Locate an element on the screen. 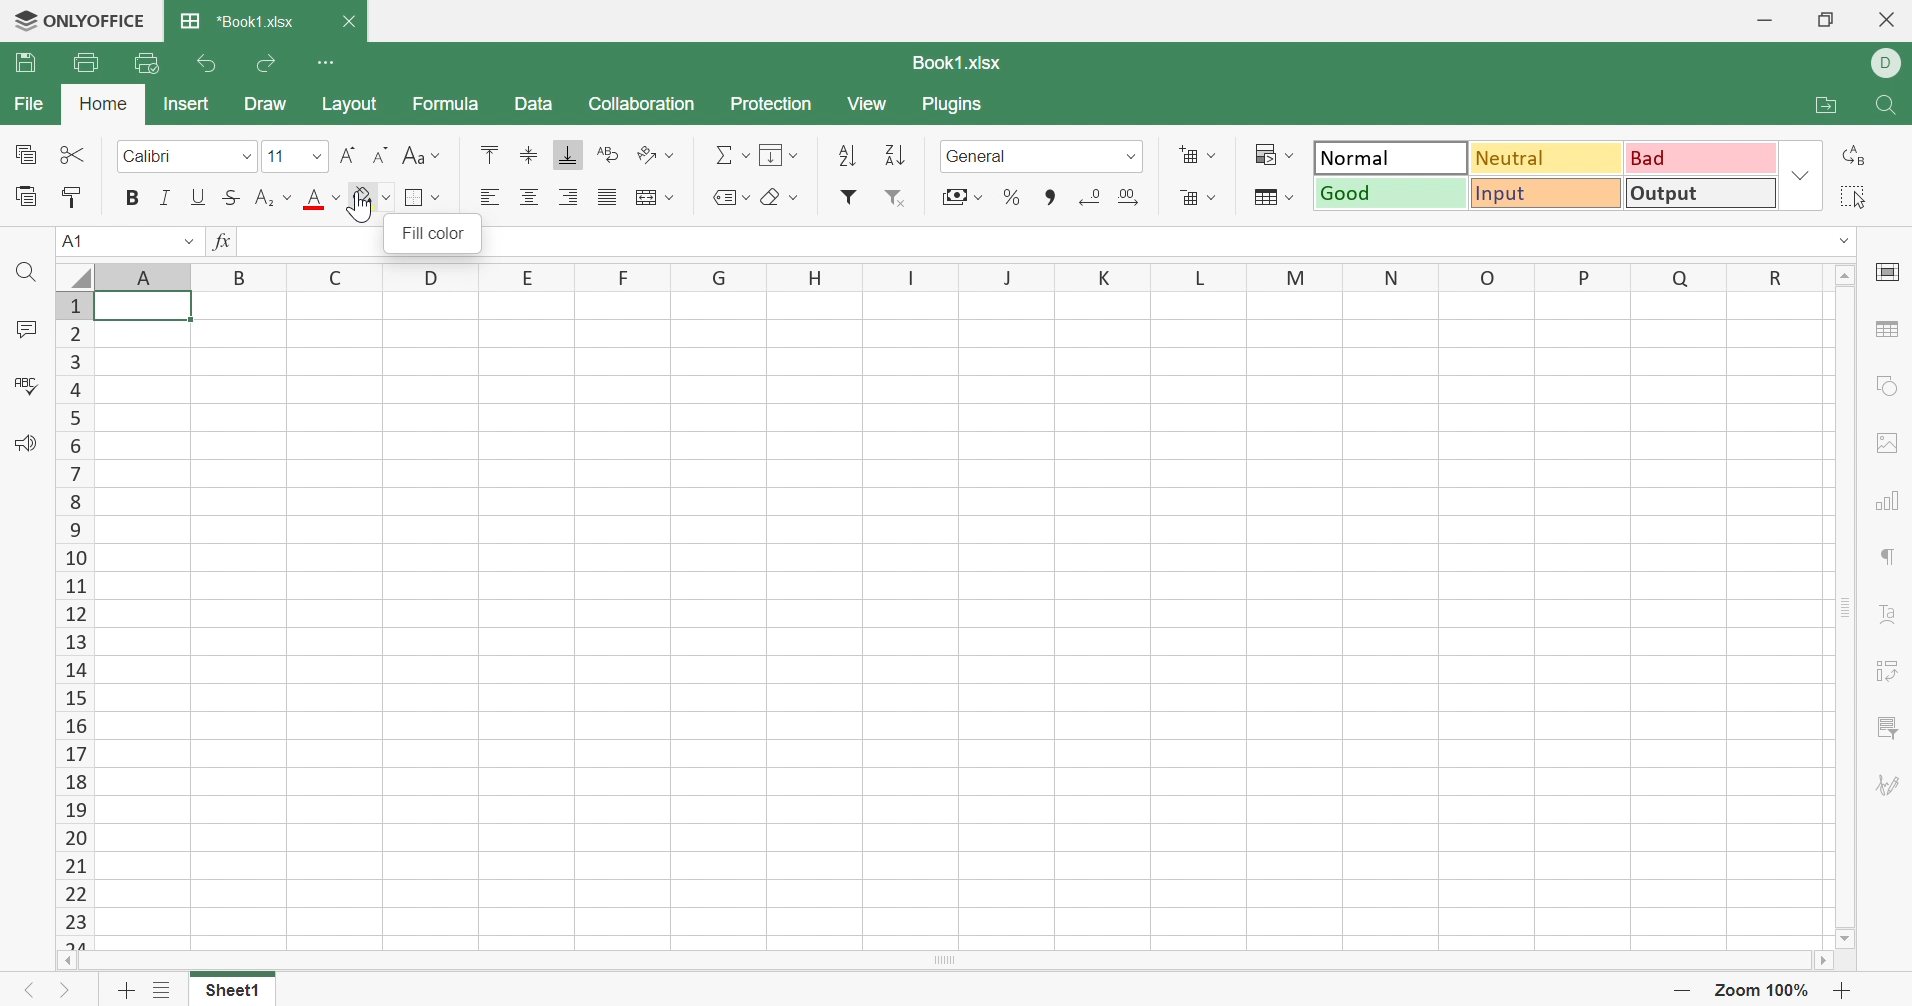 The width and height of the screenshot is (1912, 1006). fx is located at coordinates (225, 241).